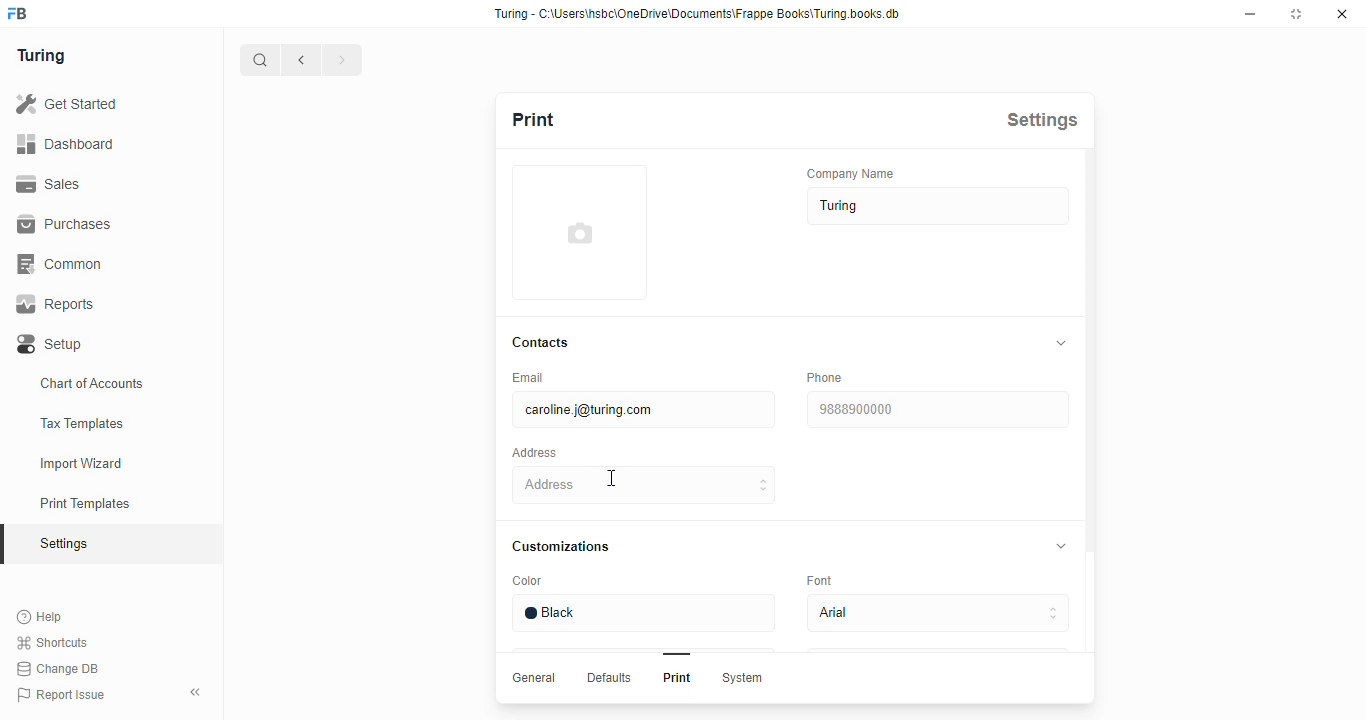  I want to click on color, so click(529, 581).